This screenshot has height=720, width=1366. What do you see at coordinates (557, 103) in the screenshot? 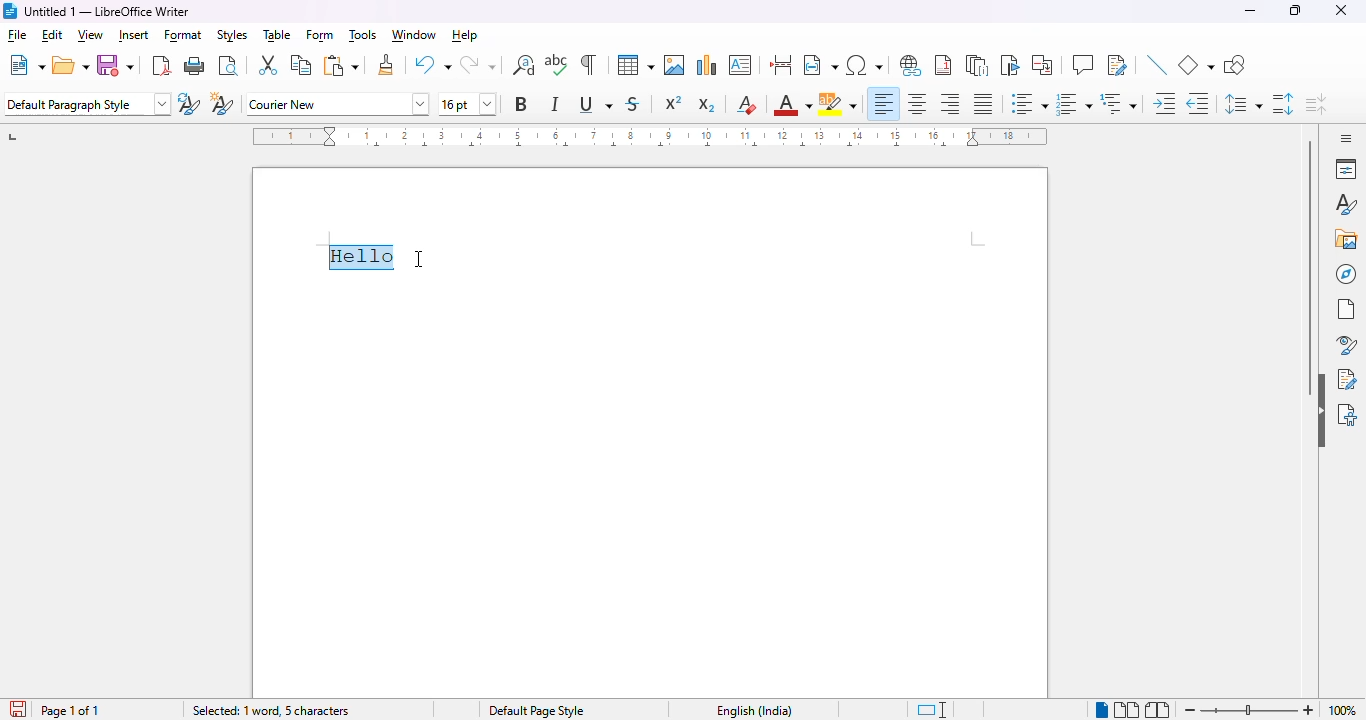
I see `italic` at bounding box center [557, 103].